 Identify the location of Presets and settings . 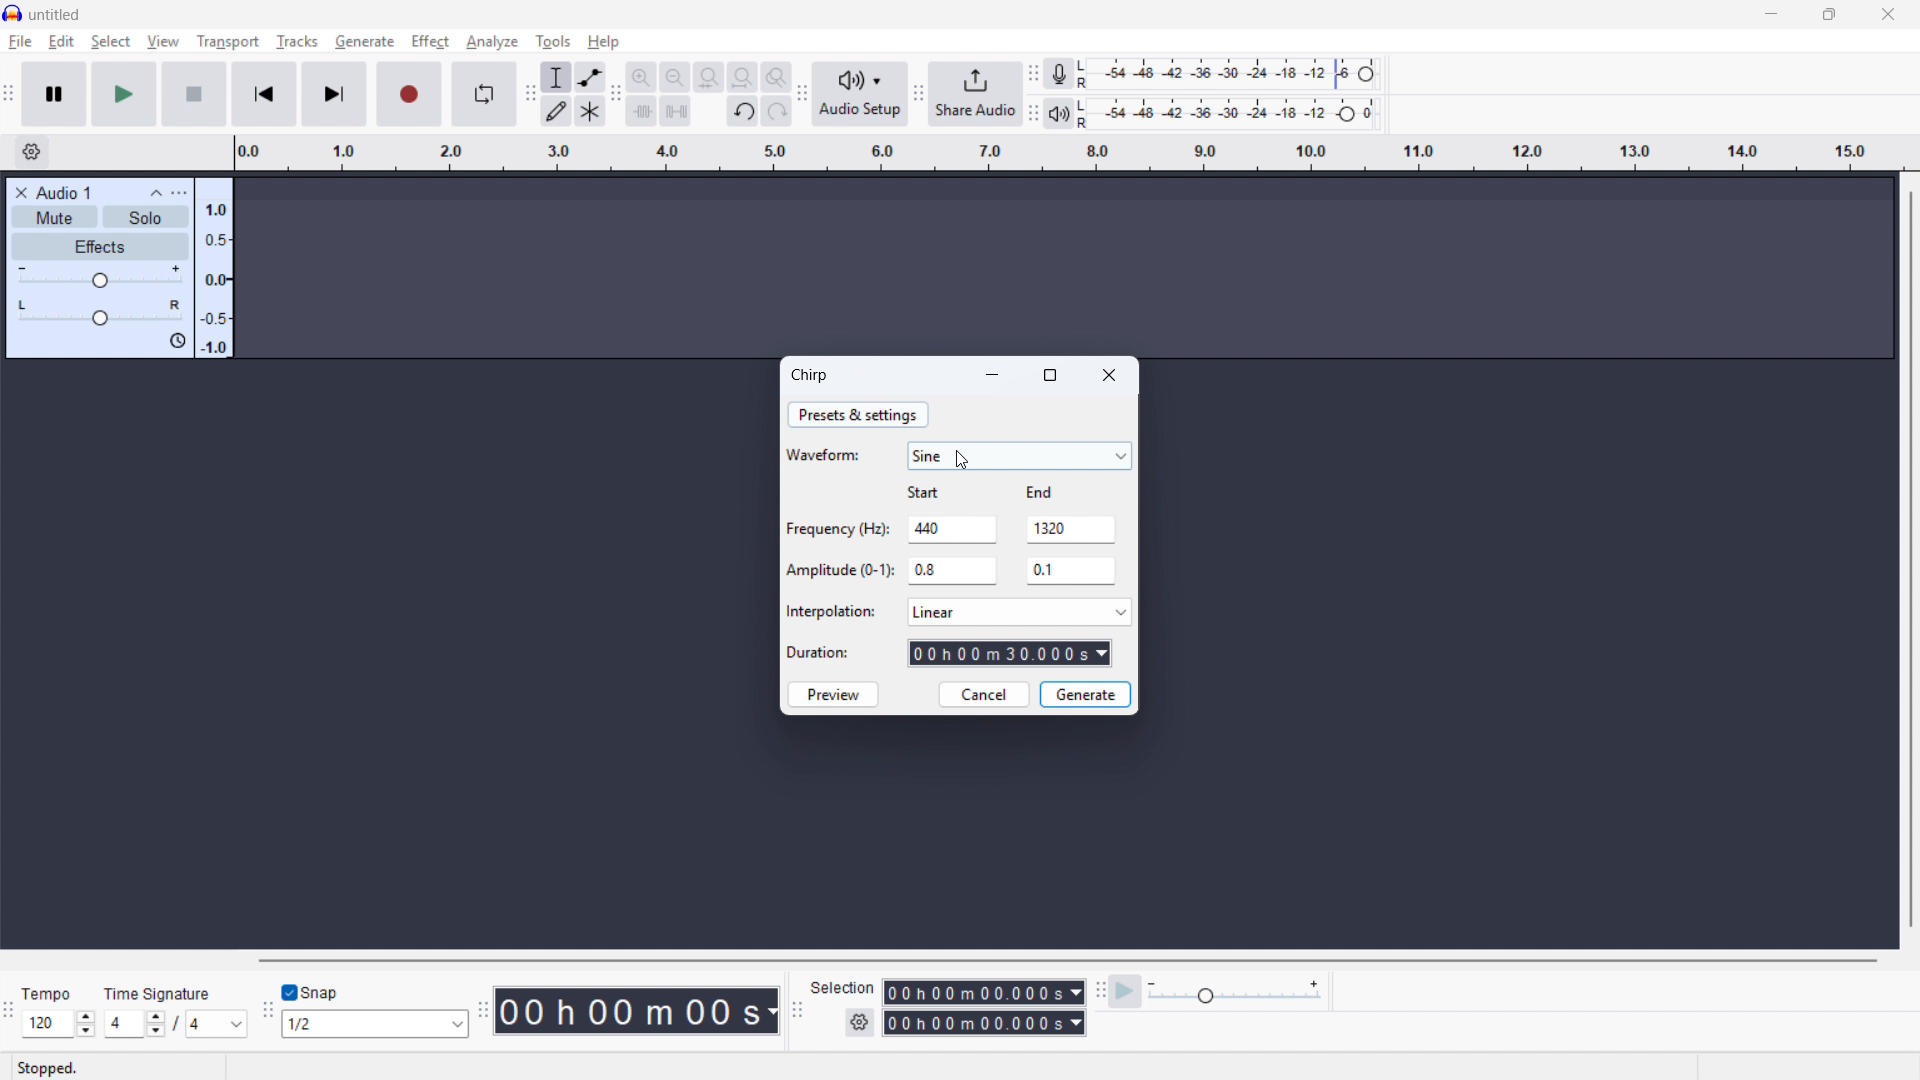
(859, 415).